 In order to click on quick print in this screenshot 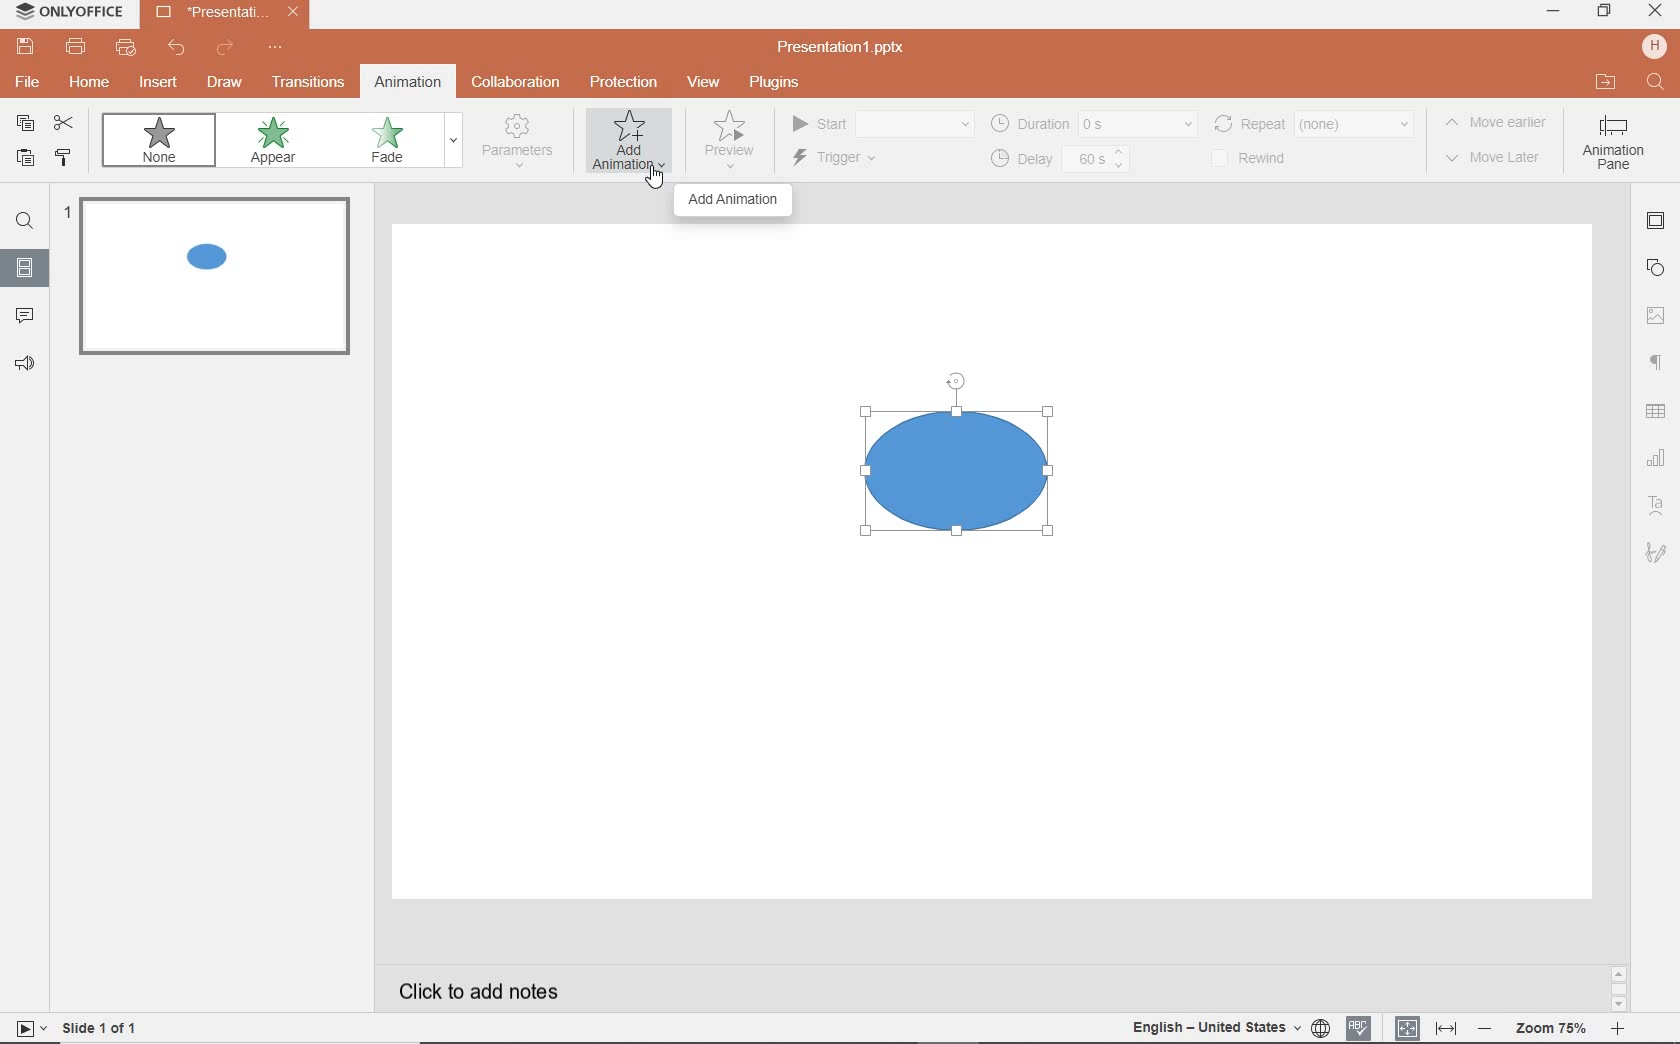, I will do `click(128, 50)`.